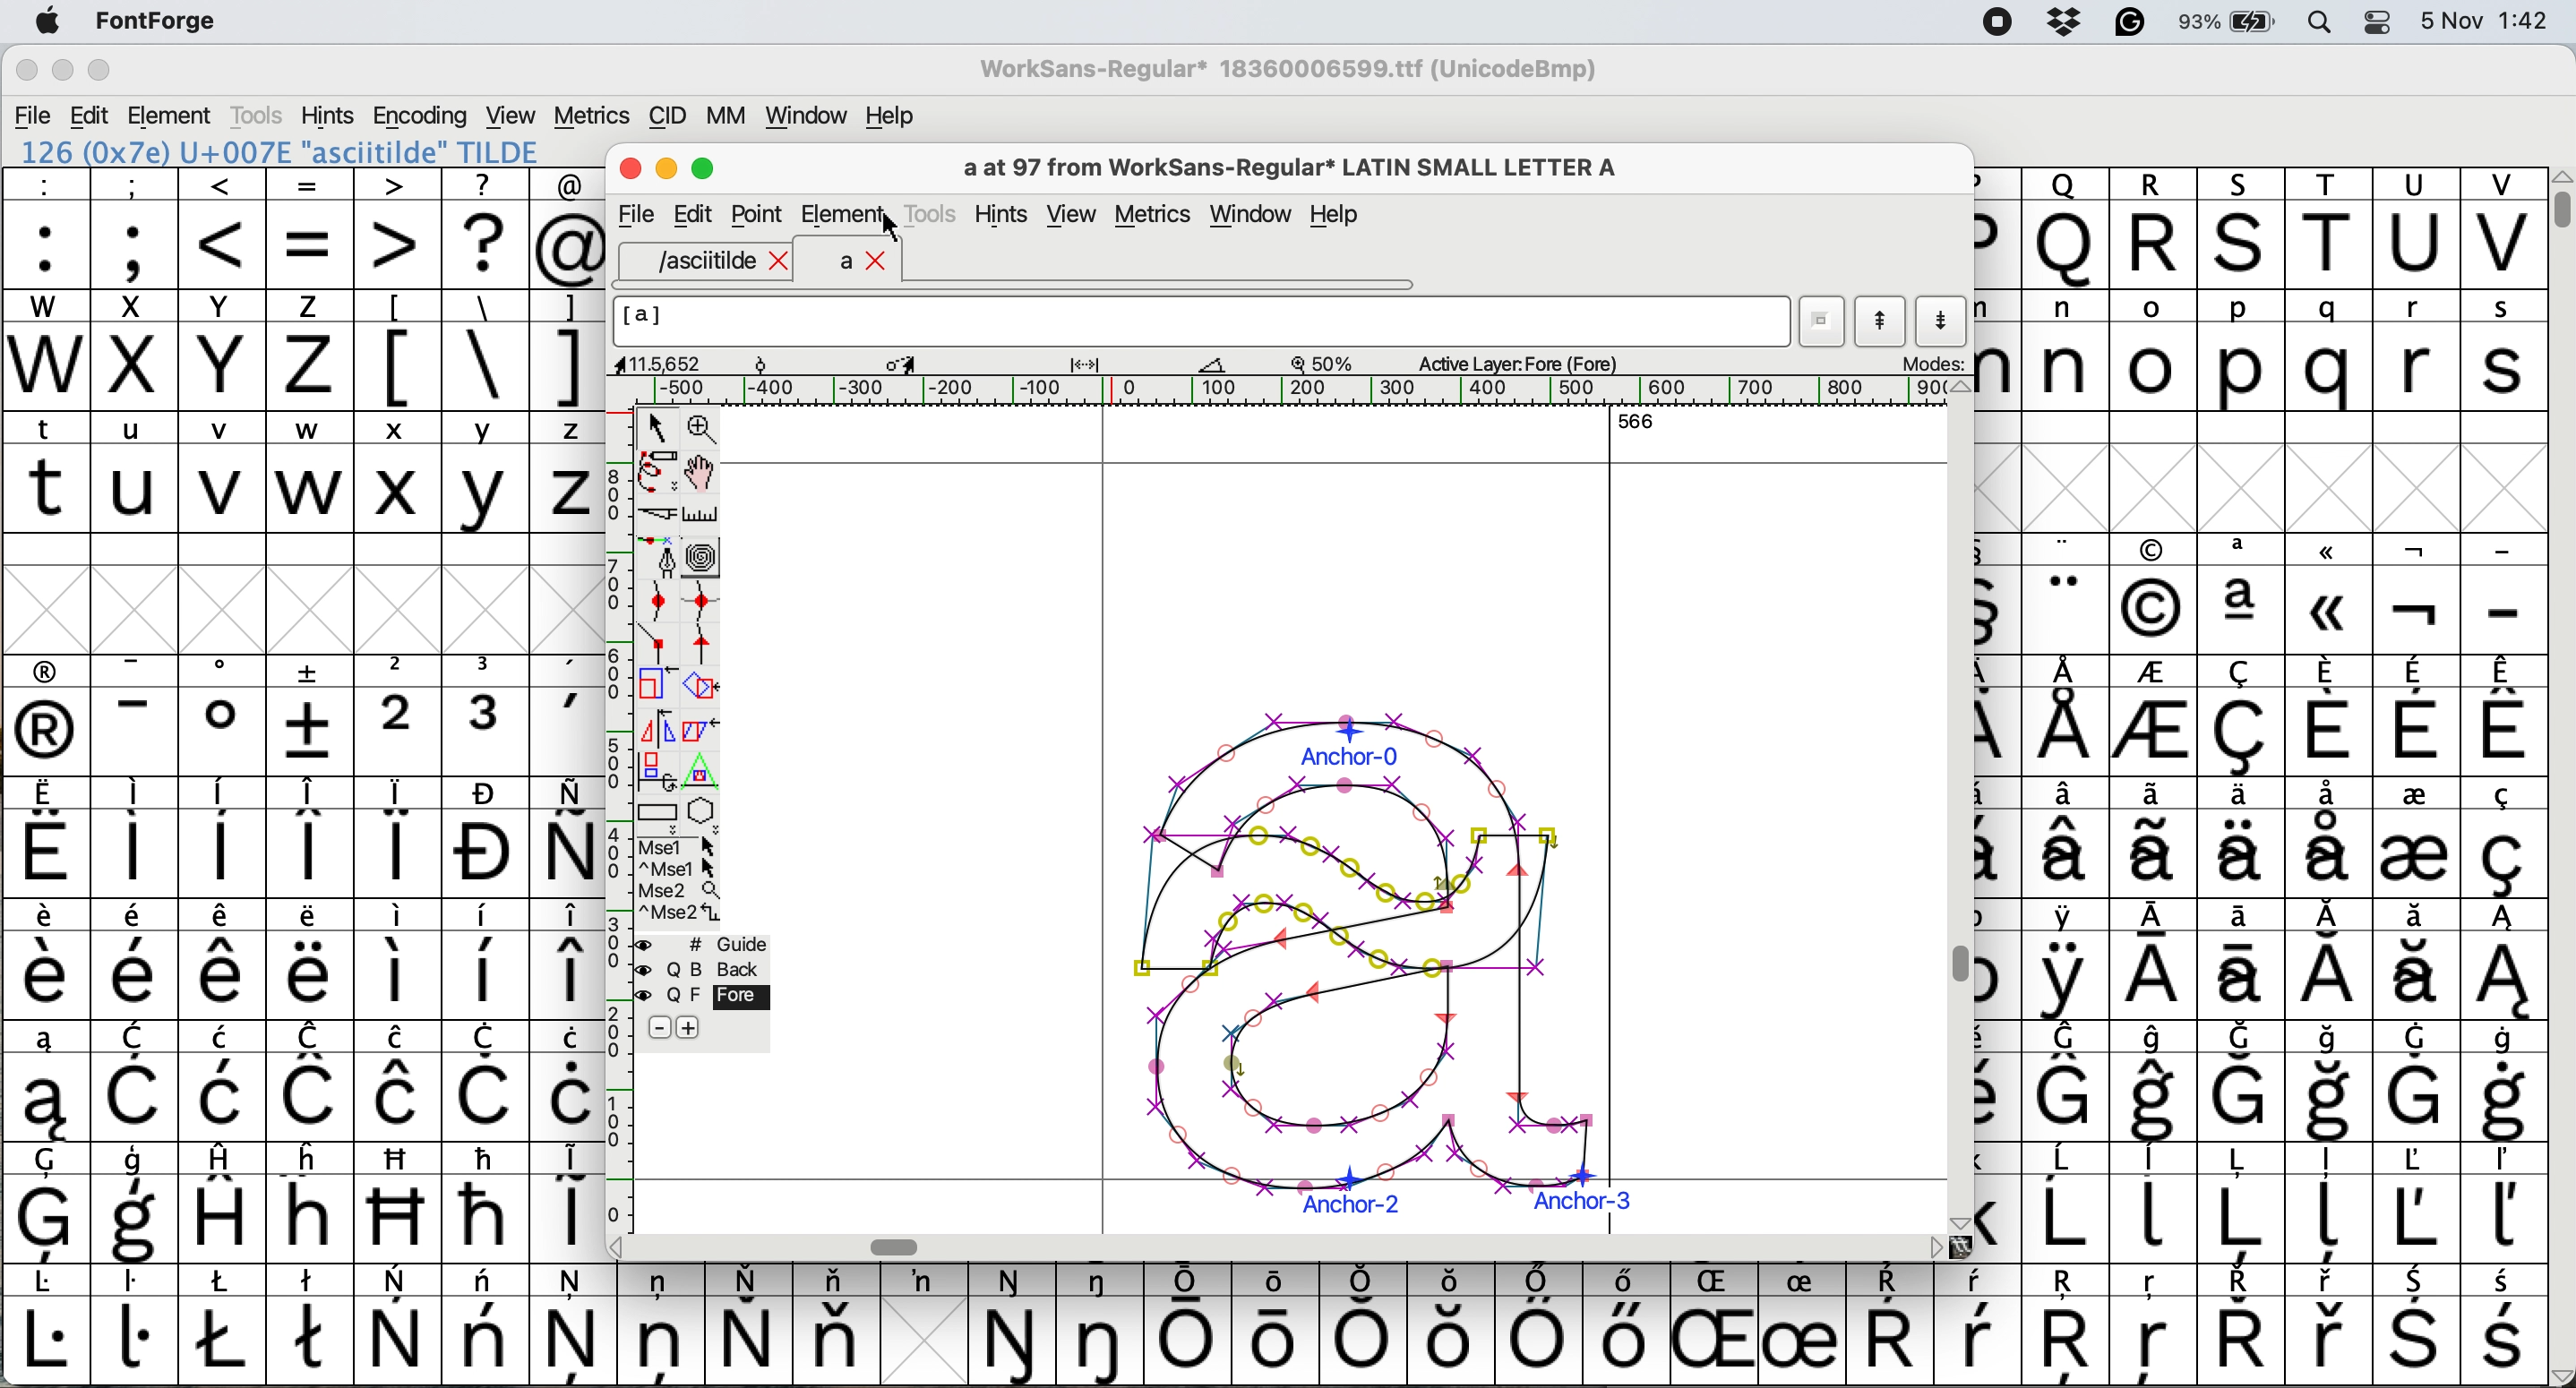 The width and height of the screenshot is (2576, 1388). What do you see at coordinates (844, 217) in the screenshot?
I see `element` at bounding box center [844, 217].